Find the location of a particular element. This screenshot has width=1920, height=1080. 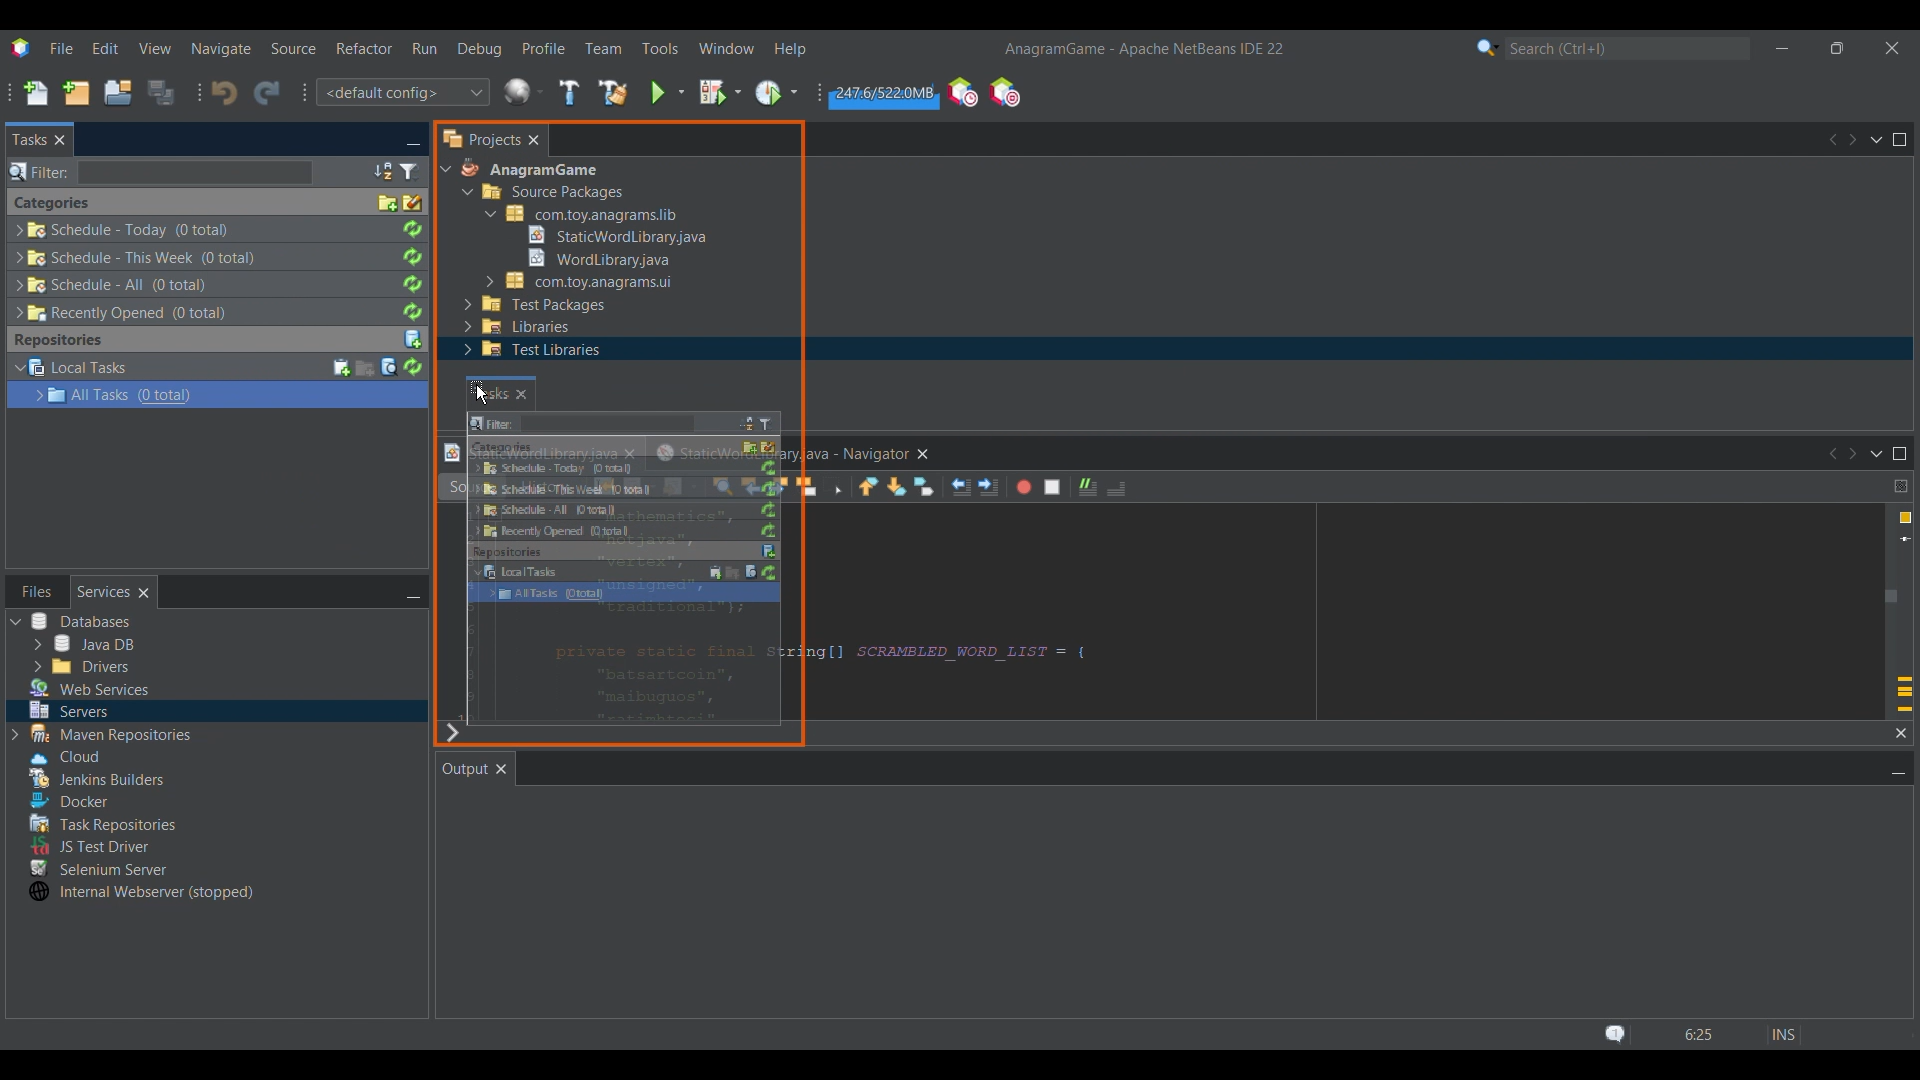

Navigate menu is located at coordinates (221, 49).